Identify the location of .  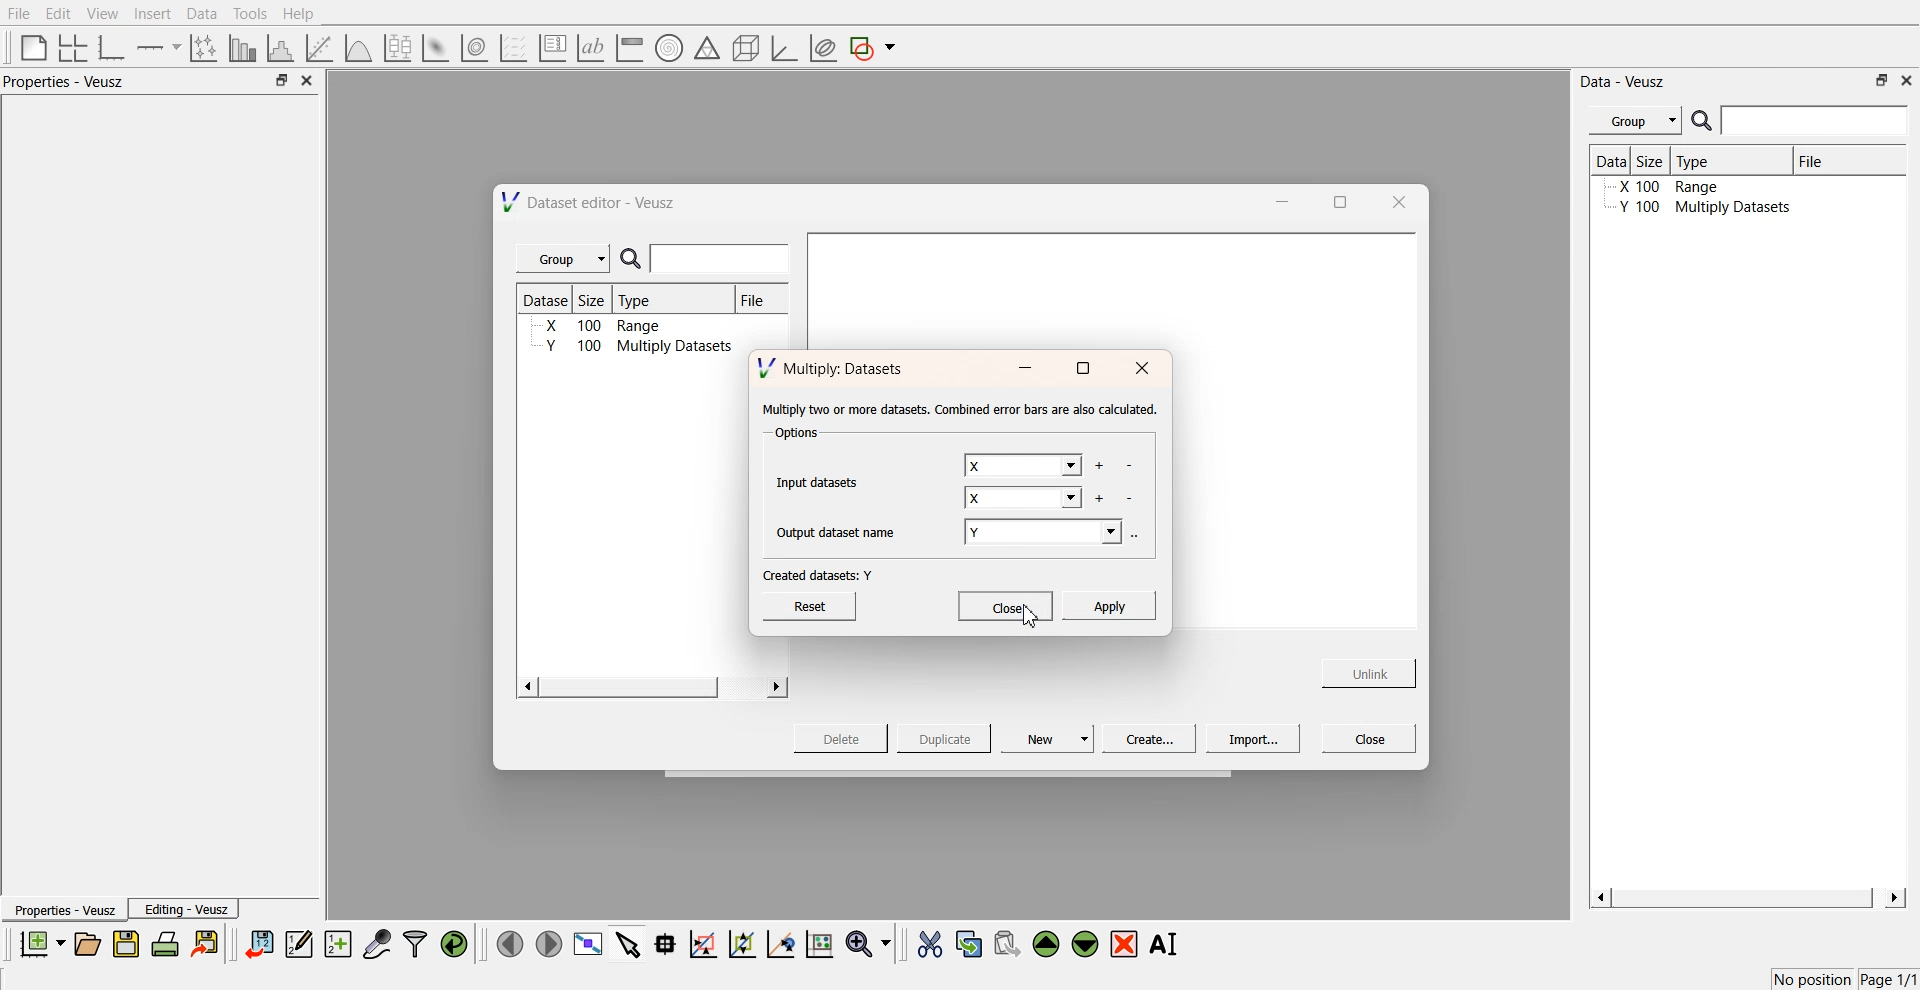
(1635, 121).